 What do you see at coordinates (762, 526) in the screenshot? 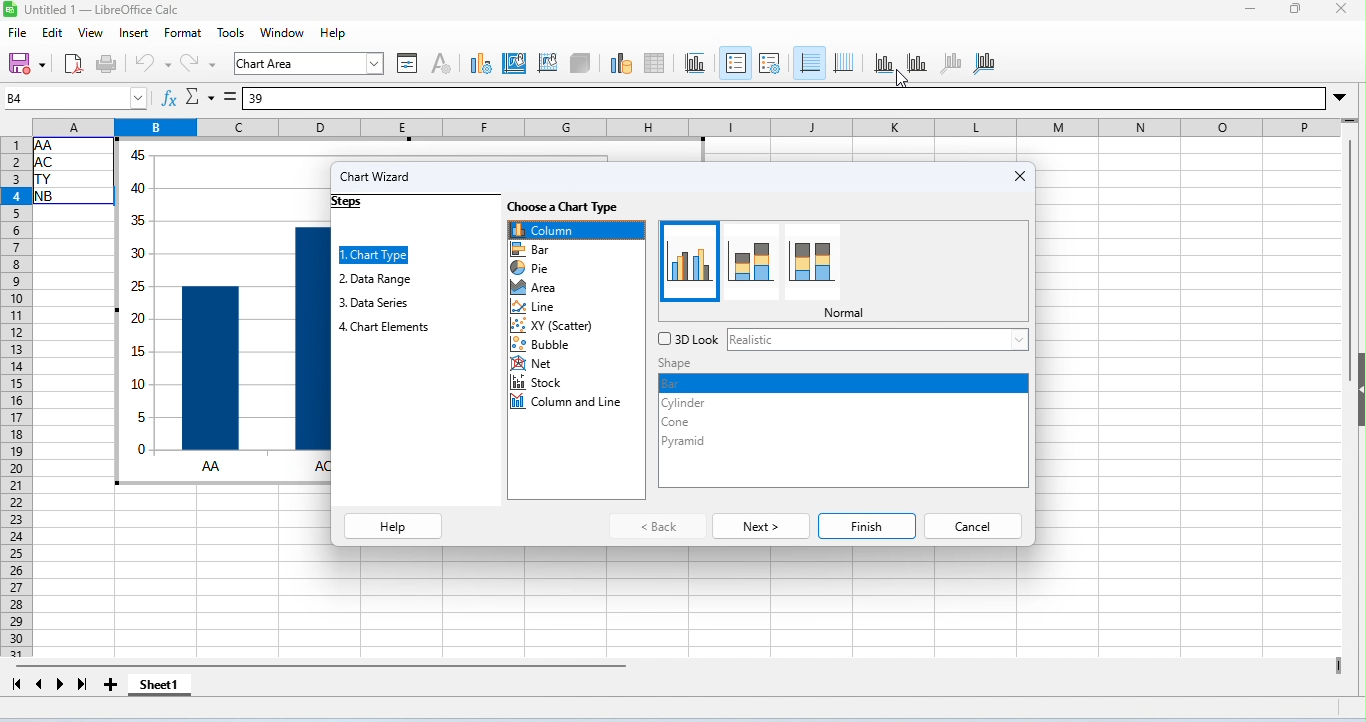
I see `next` at bounding box center [762, 526].